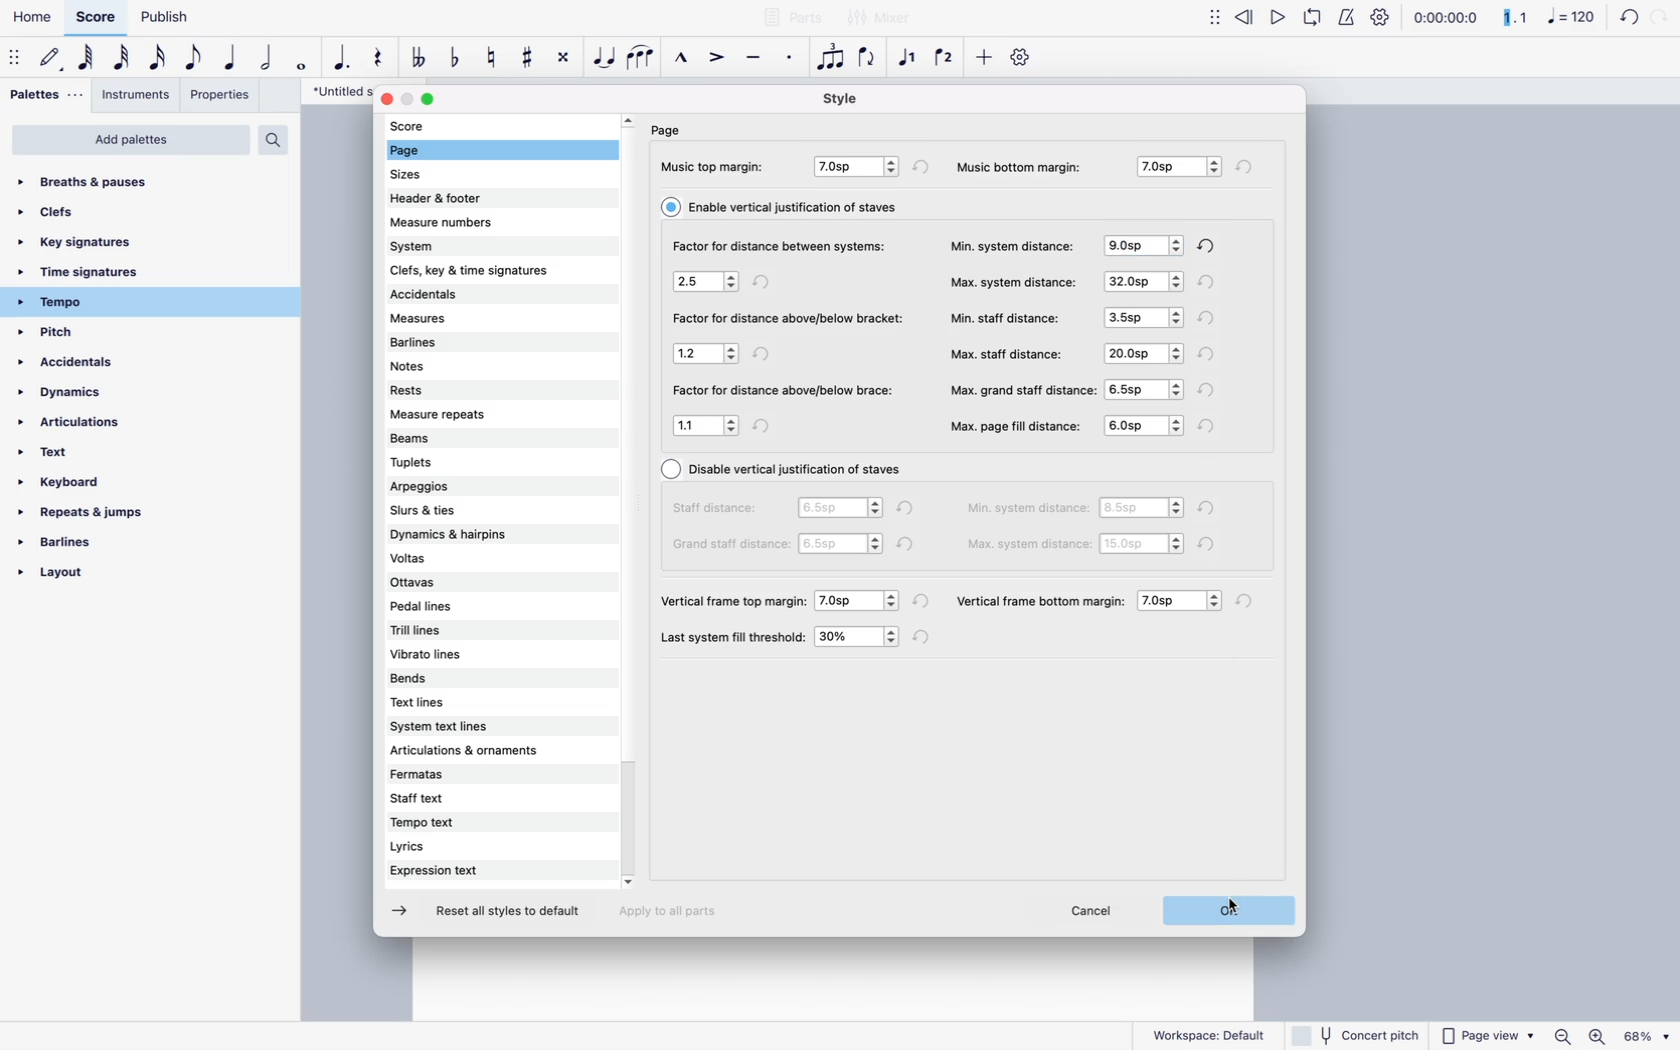 This screenshot has height=1050, width=1680. What do you see at coordinates (670, 130) in the screenshot?
I see `page` at bounding box center [670, 130].